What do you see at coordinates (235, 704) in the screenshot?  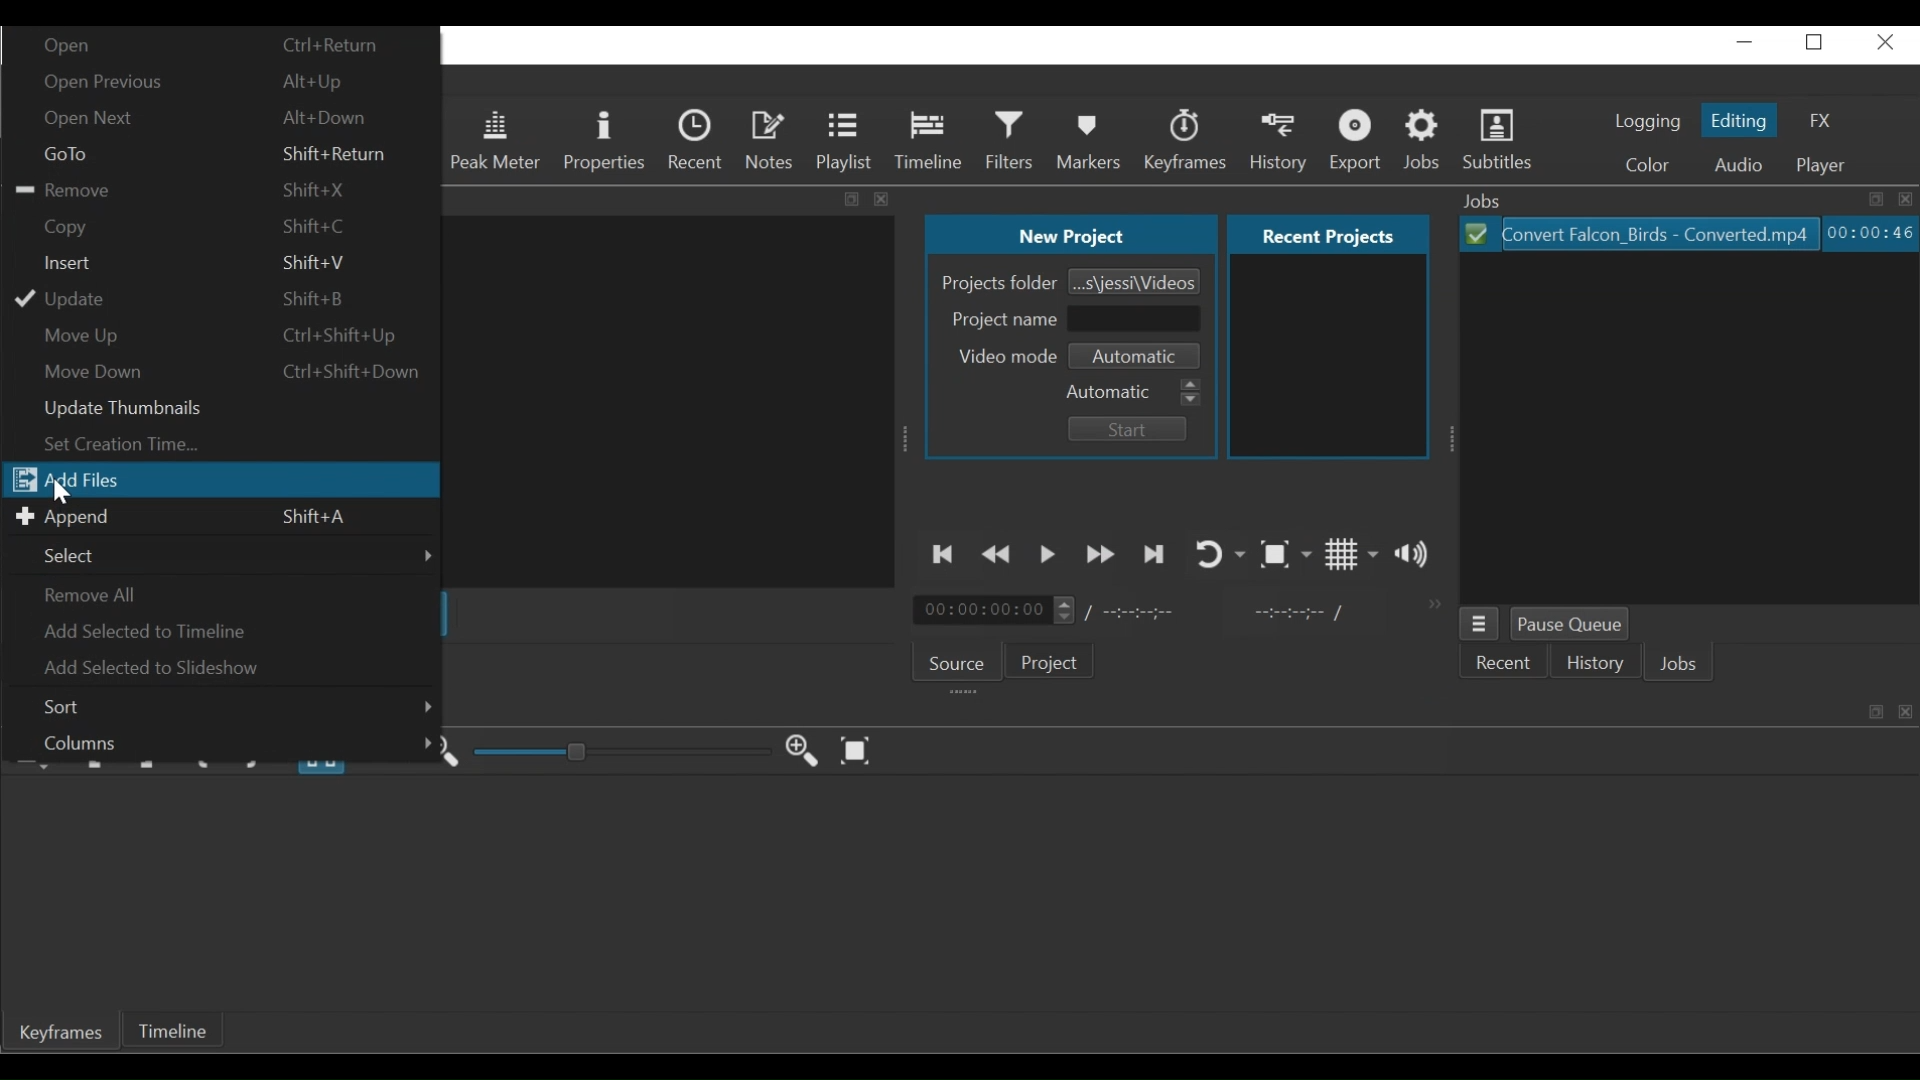 I see `Sort` at bounding box center [235, 704].